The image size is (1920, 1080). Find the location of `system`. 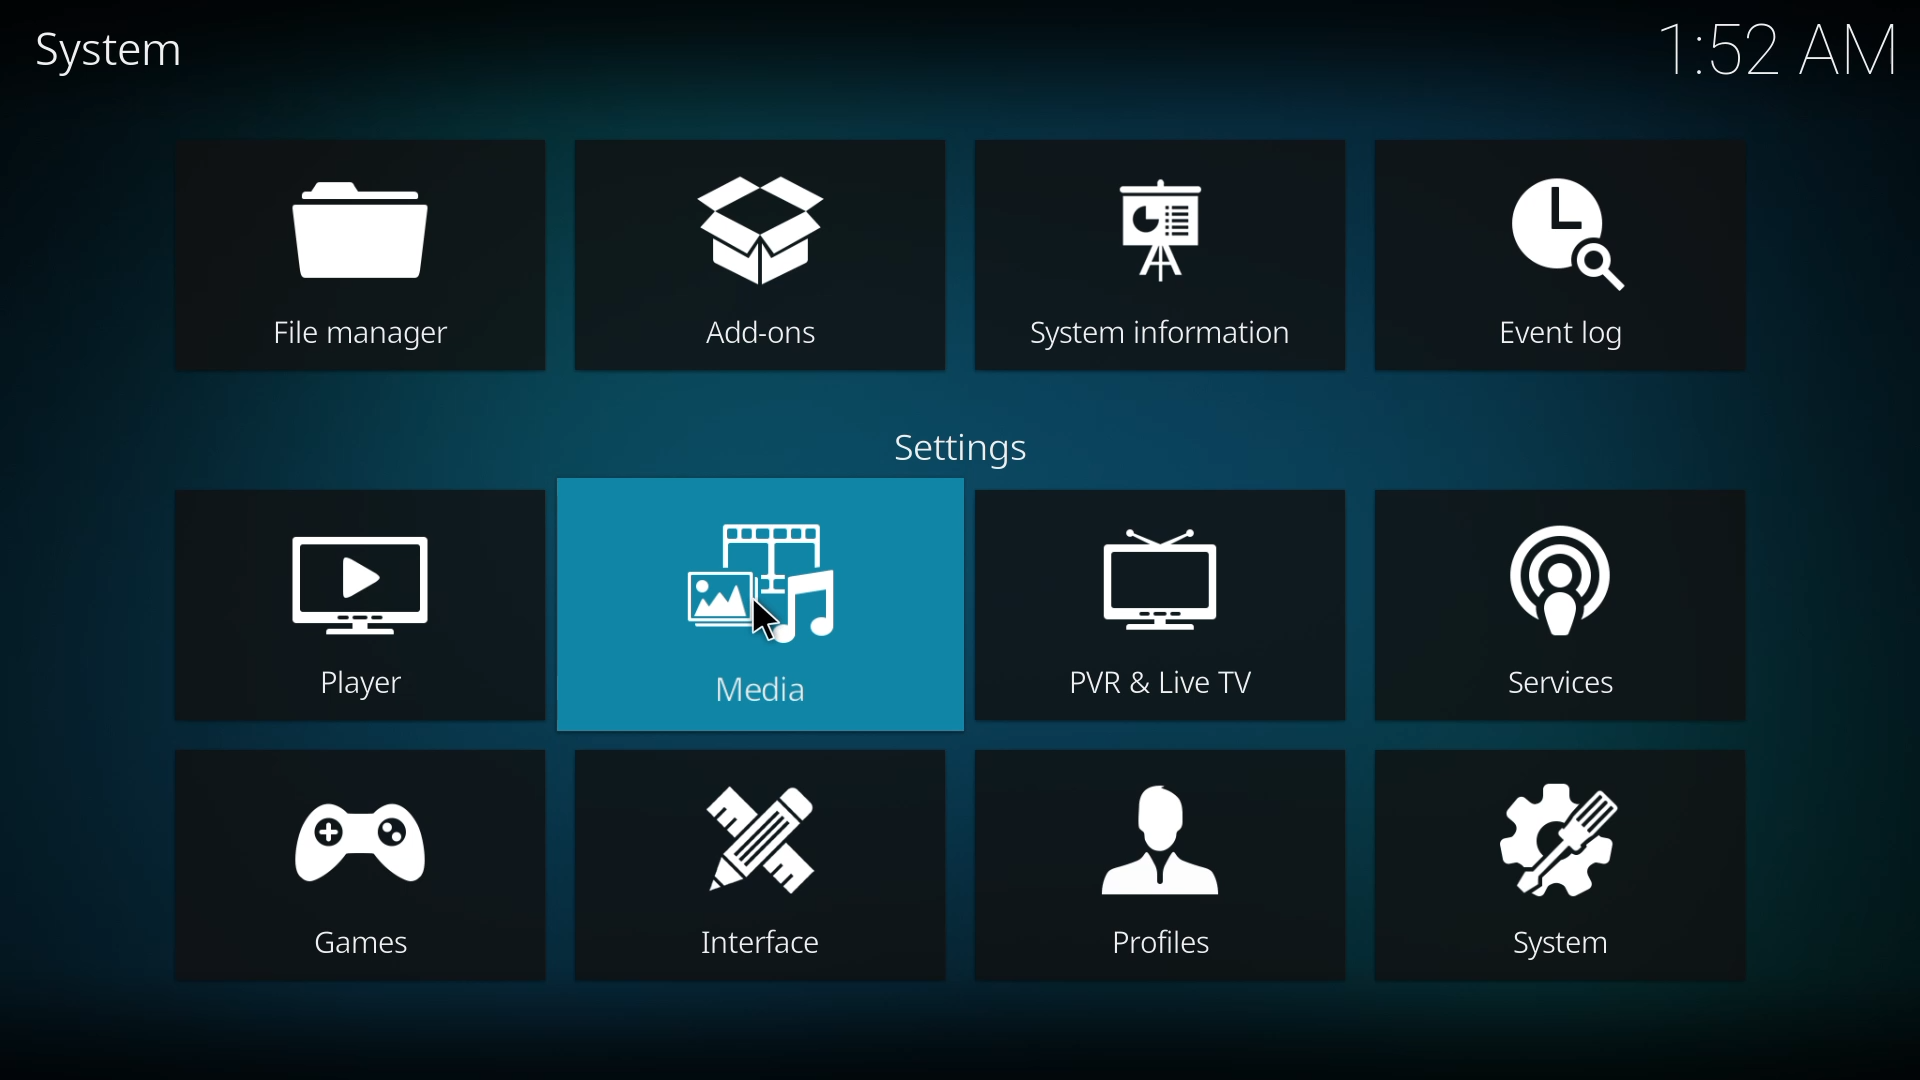

system is located at coordinates (1557, 862).